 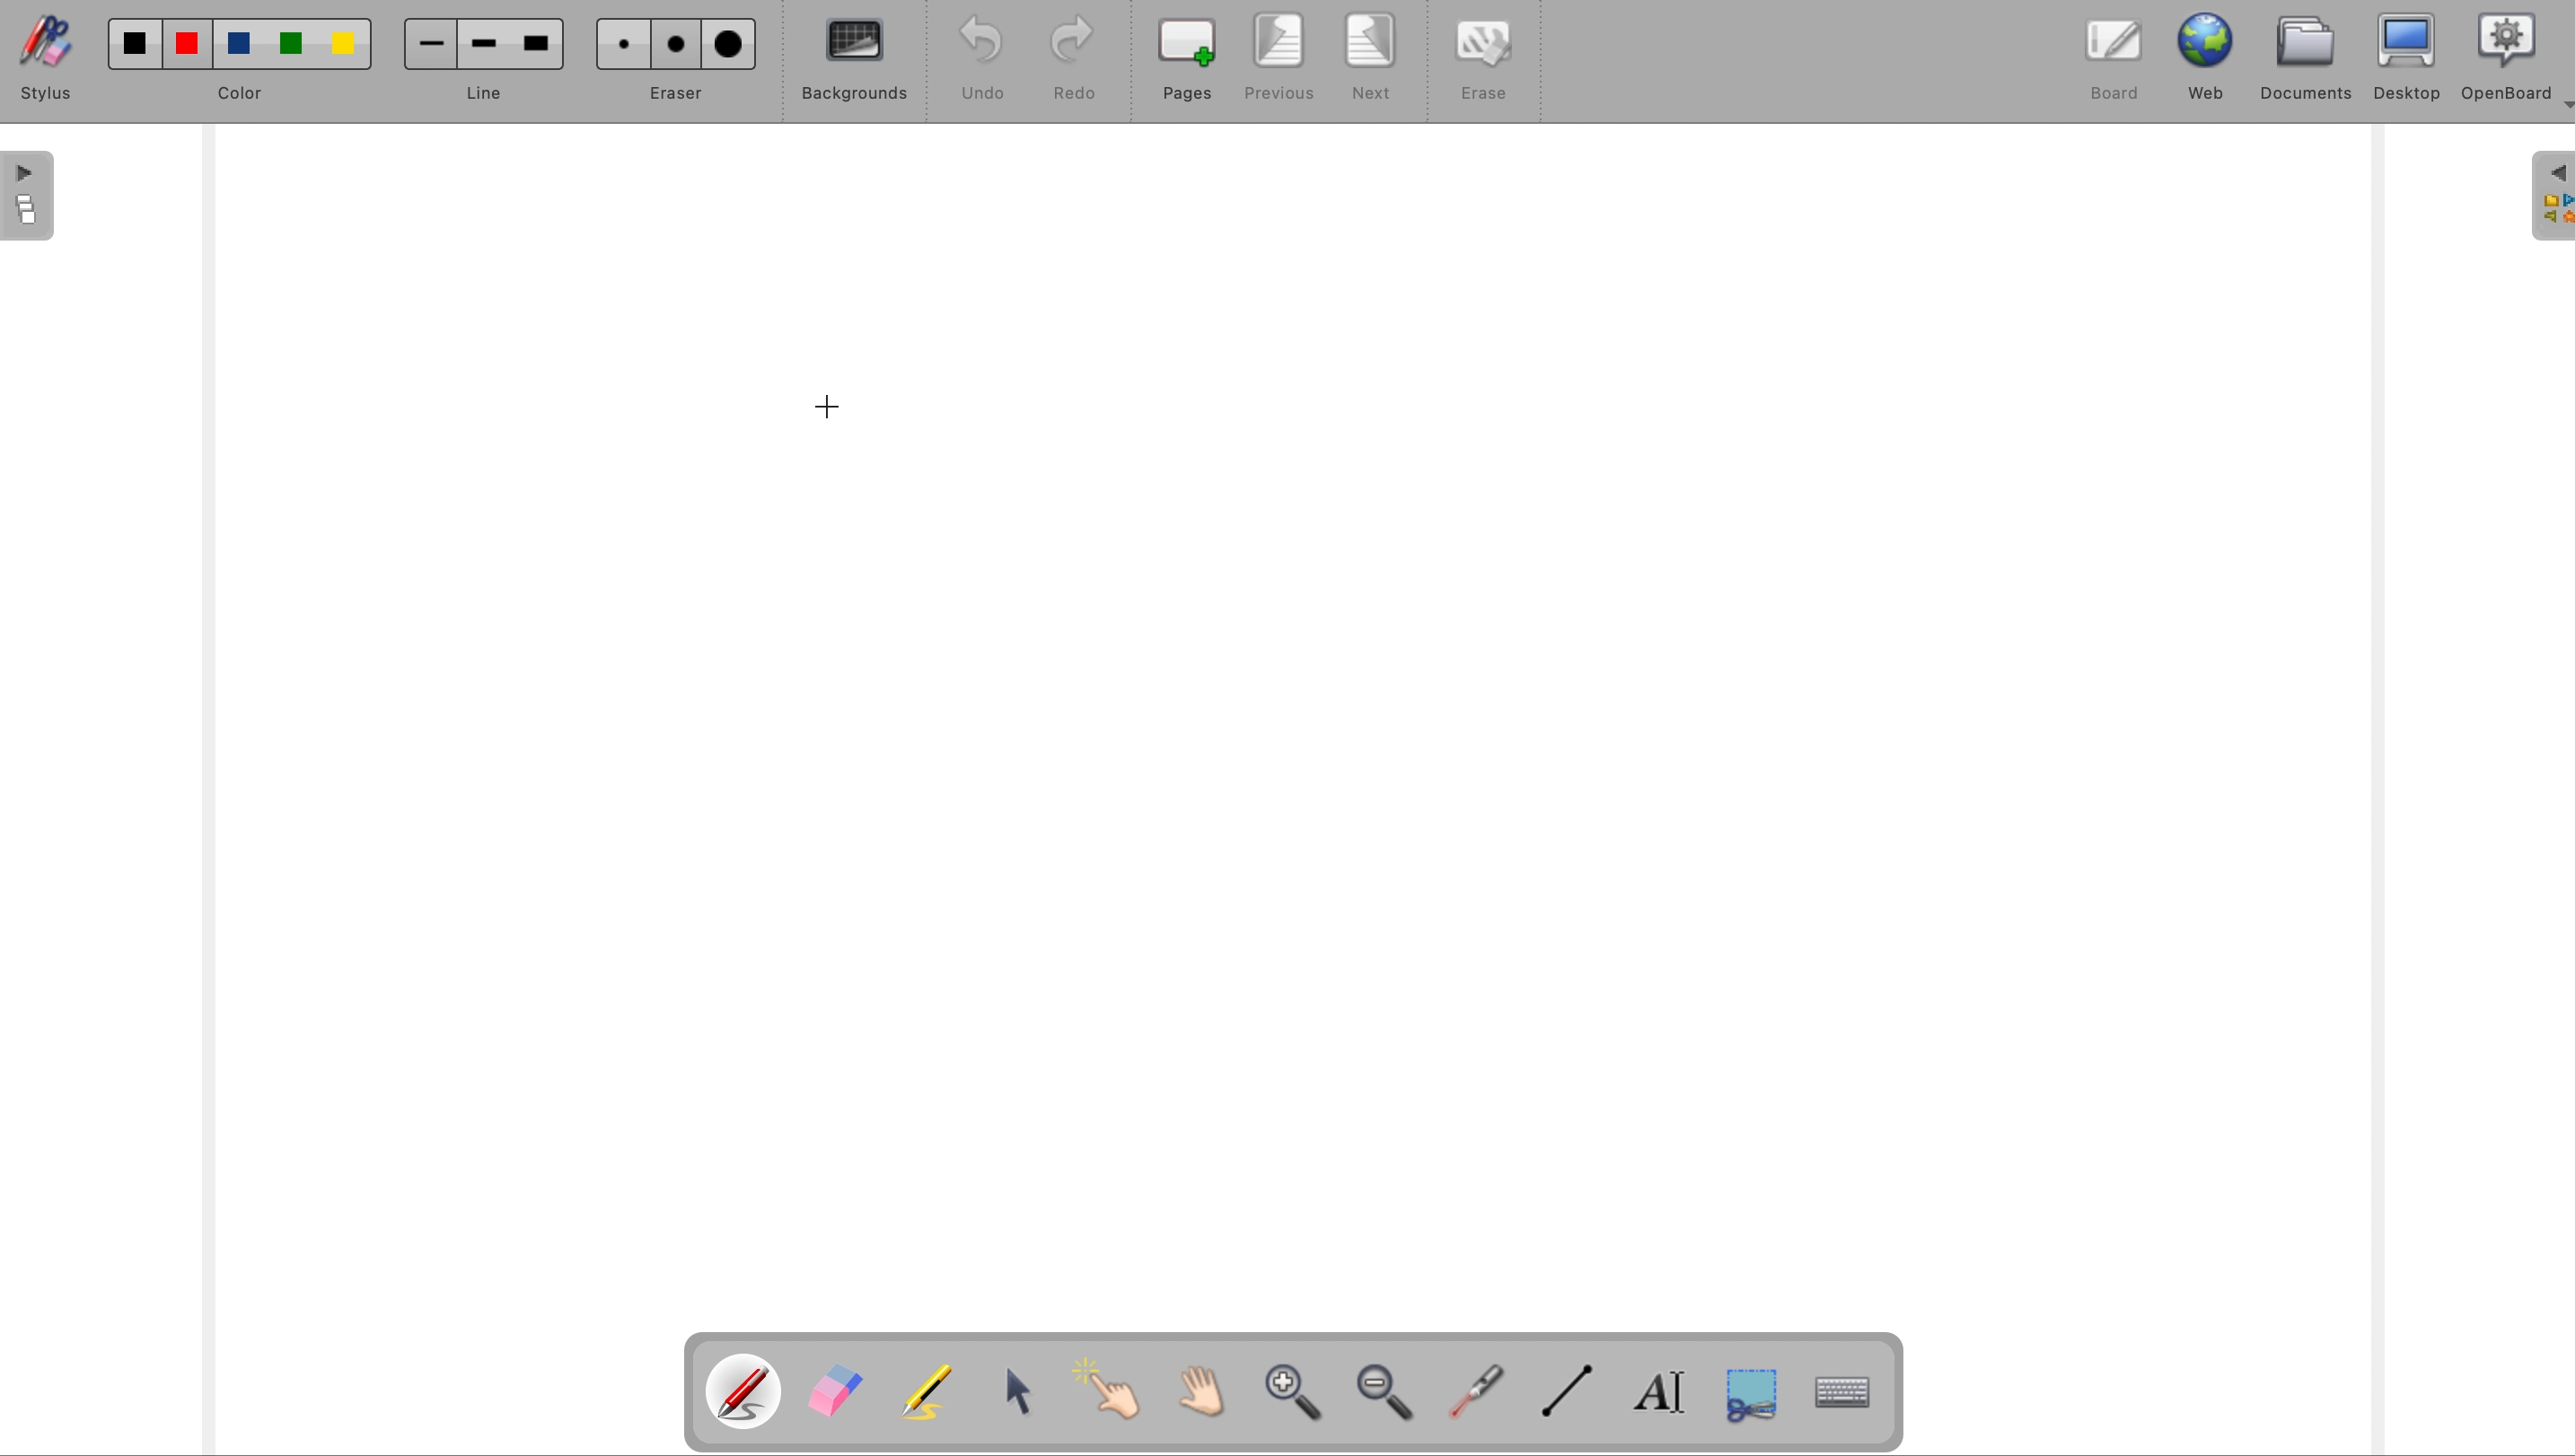 I want to click on documents, so click(x=2311, y=59).